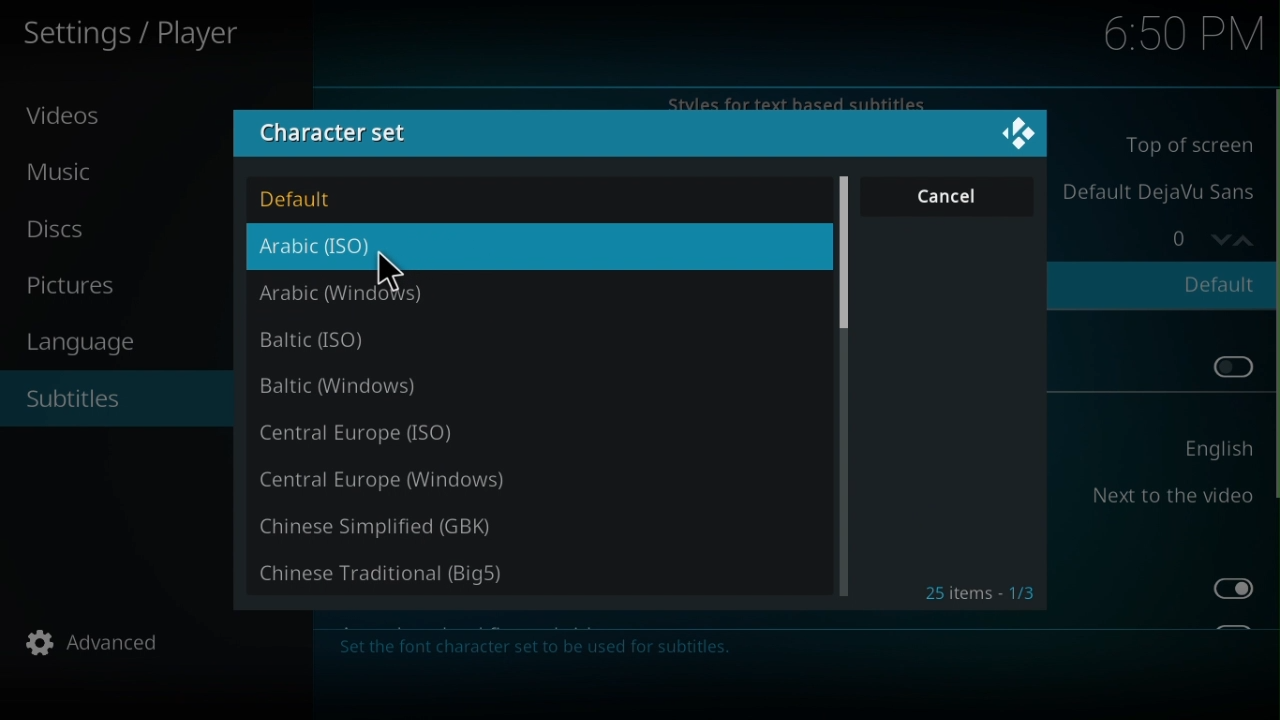  Describe the element at coordinates (983, 595) in the screenshot. I see `Items` at that location.